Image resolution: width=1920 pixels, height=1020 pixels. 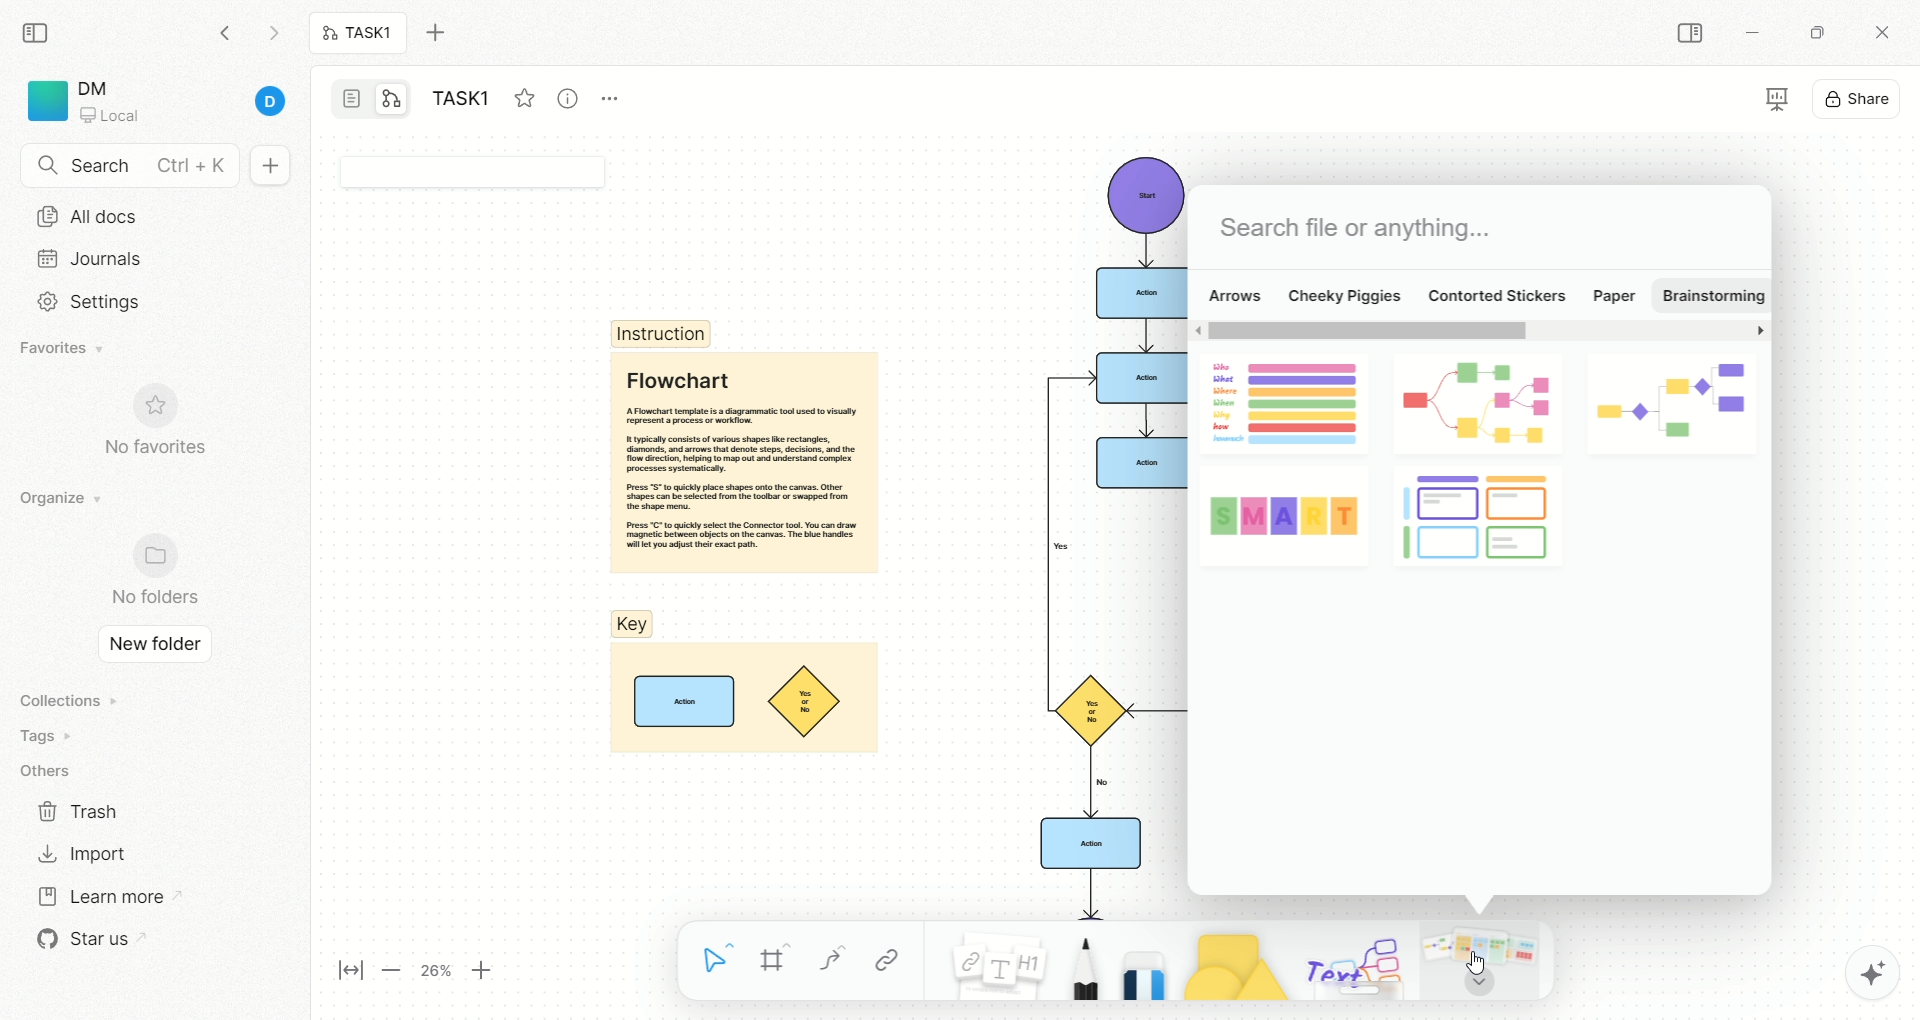 What do you see at coordinates (620, 94) in the screenshot?
I see `options` at bounding box center [620, 94].